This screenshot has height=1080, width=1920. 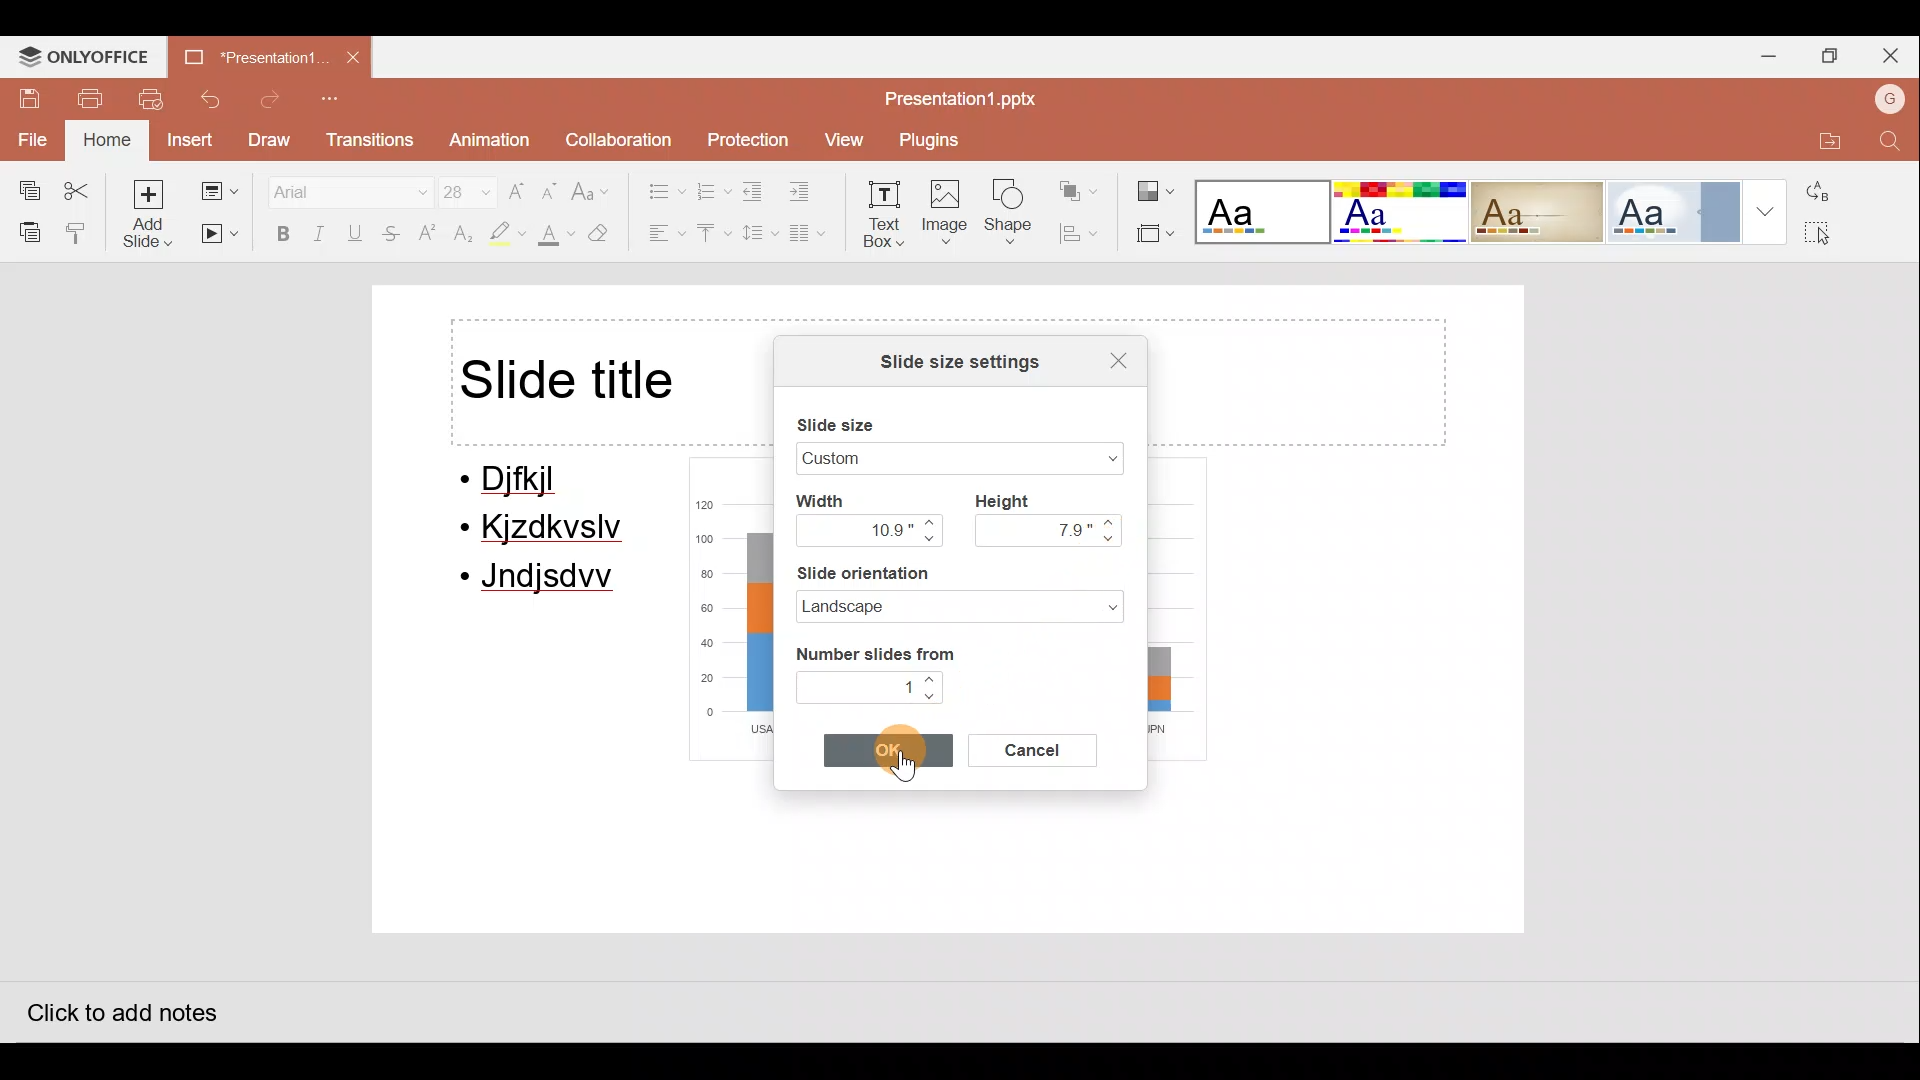 I want to click on Navigate up, so click(x=930, y=521).